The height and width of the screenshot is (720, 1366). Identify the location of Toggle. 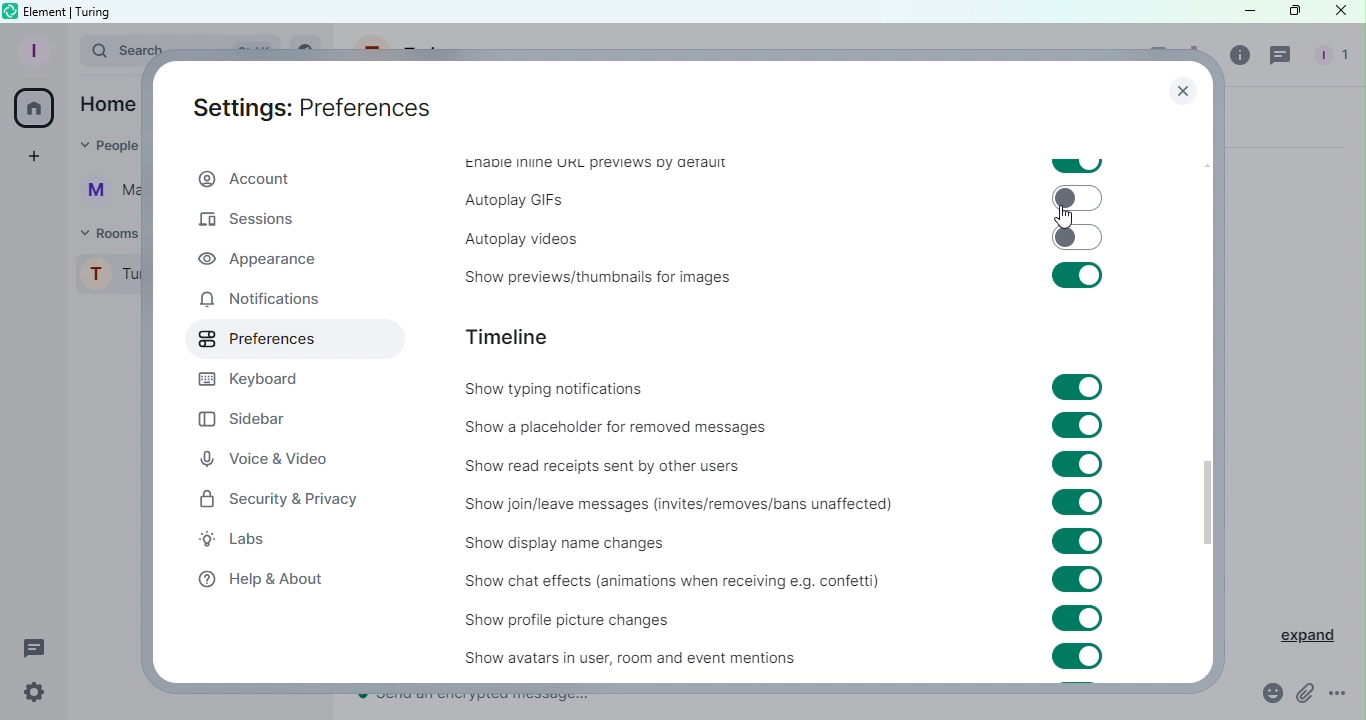
(1085, 657).